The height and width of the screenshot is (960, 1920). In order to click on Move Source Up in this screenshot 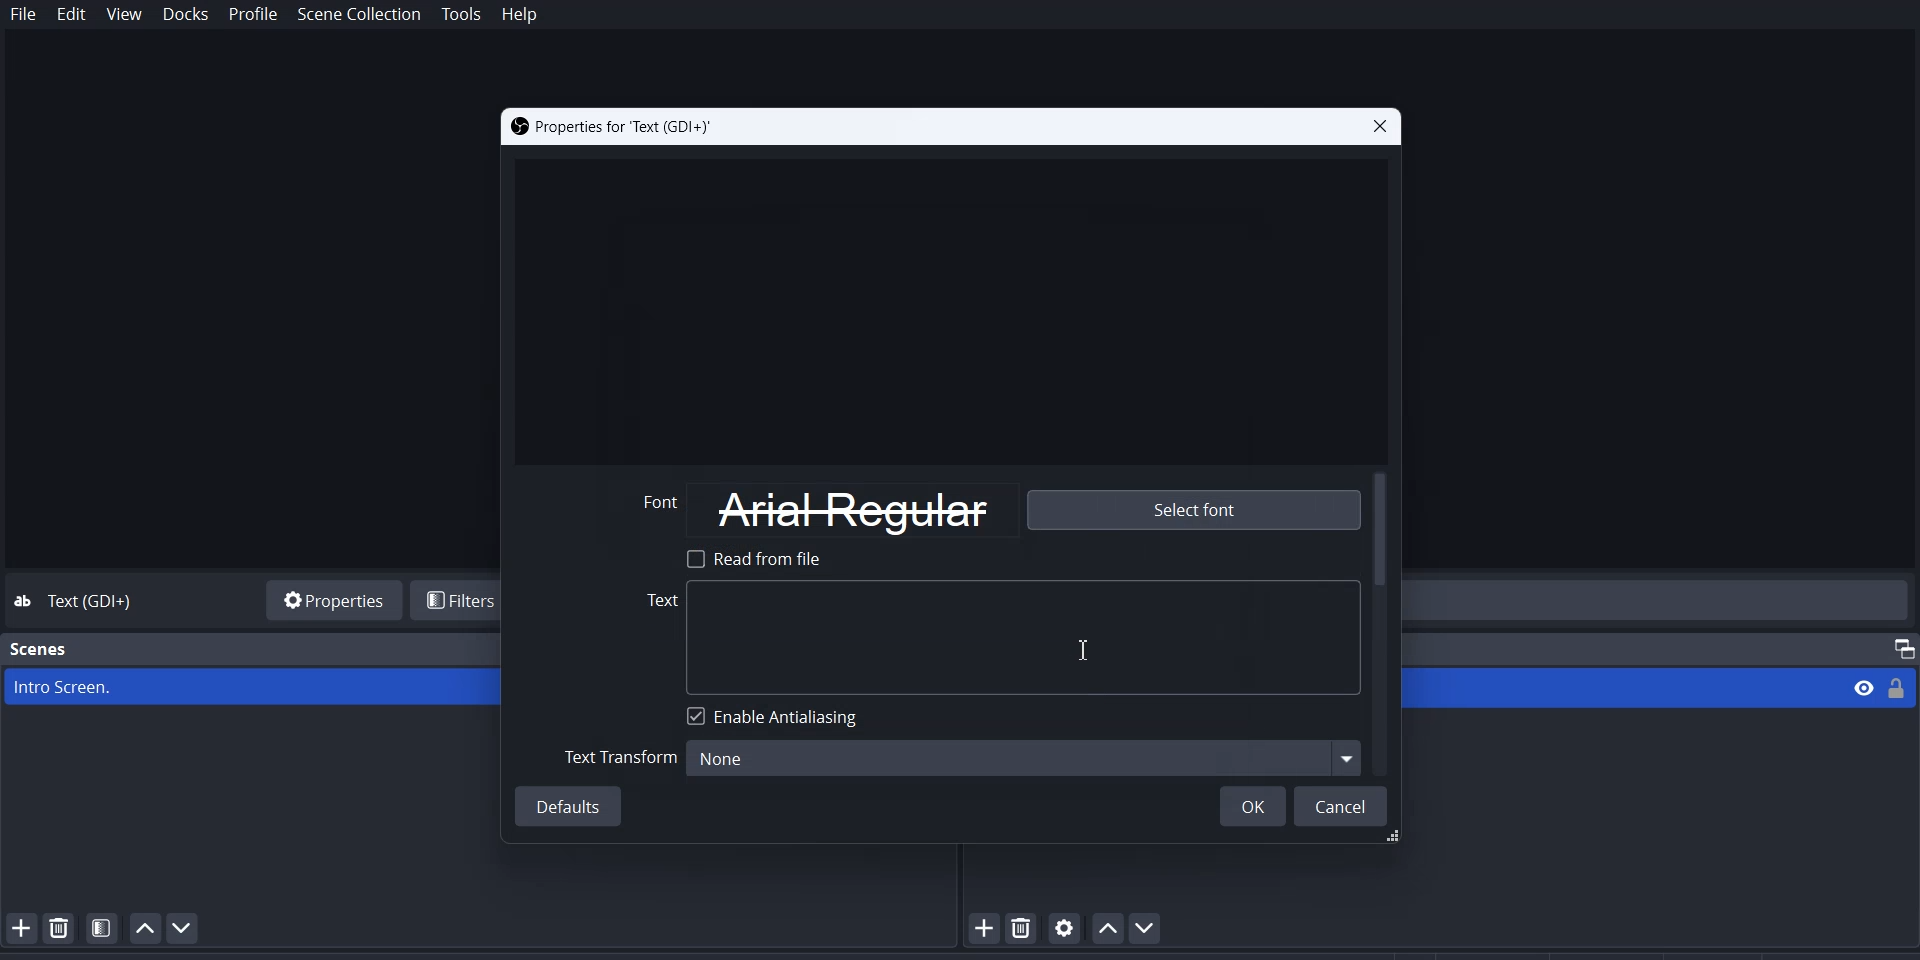, I will do `click(1106, 927)`.